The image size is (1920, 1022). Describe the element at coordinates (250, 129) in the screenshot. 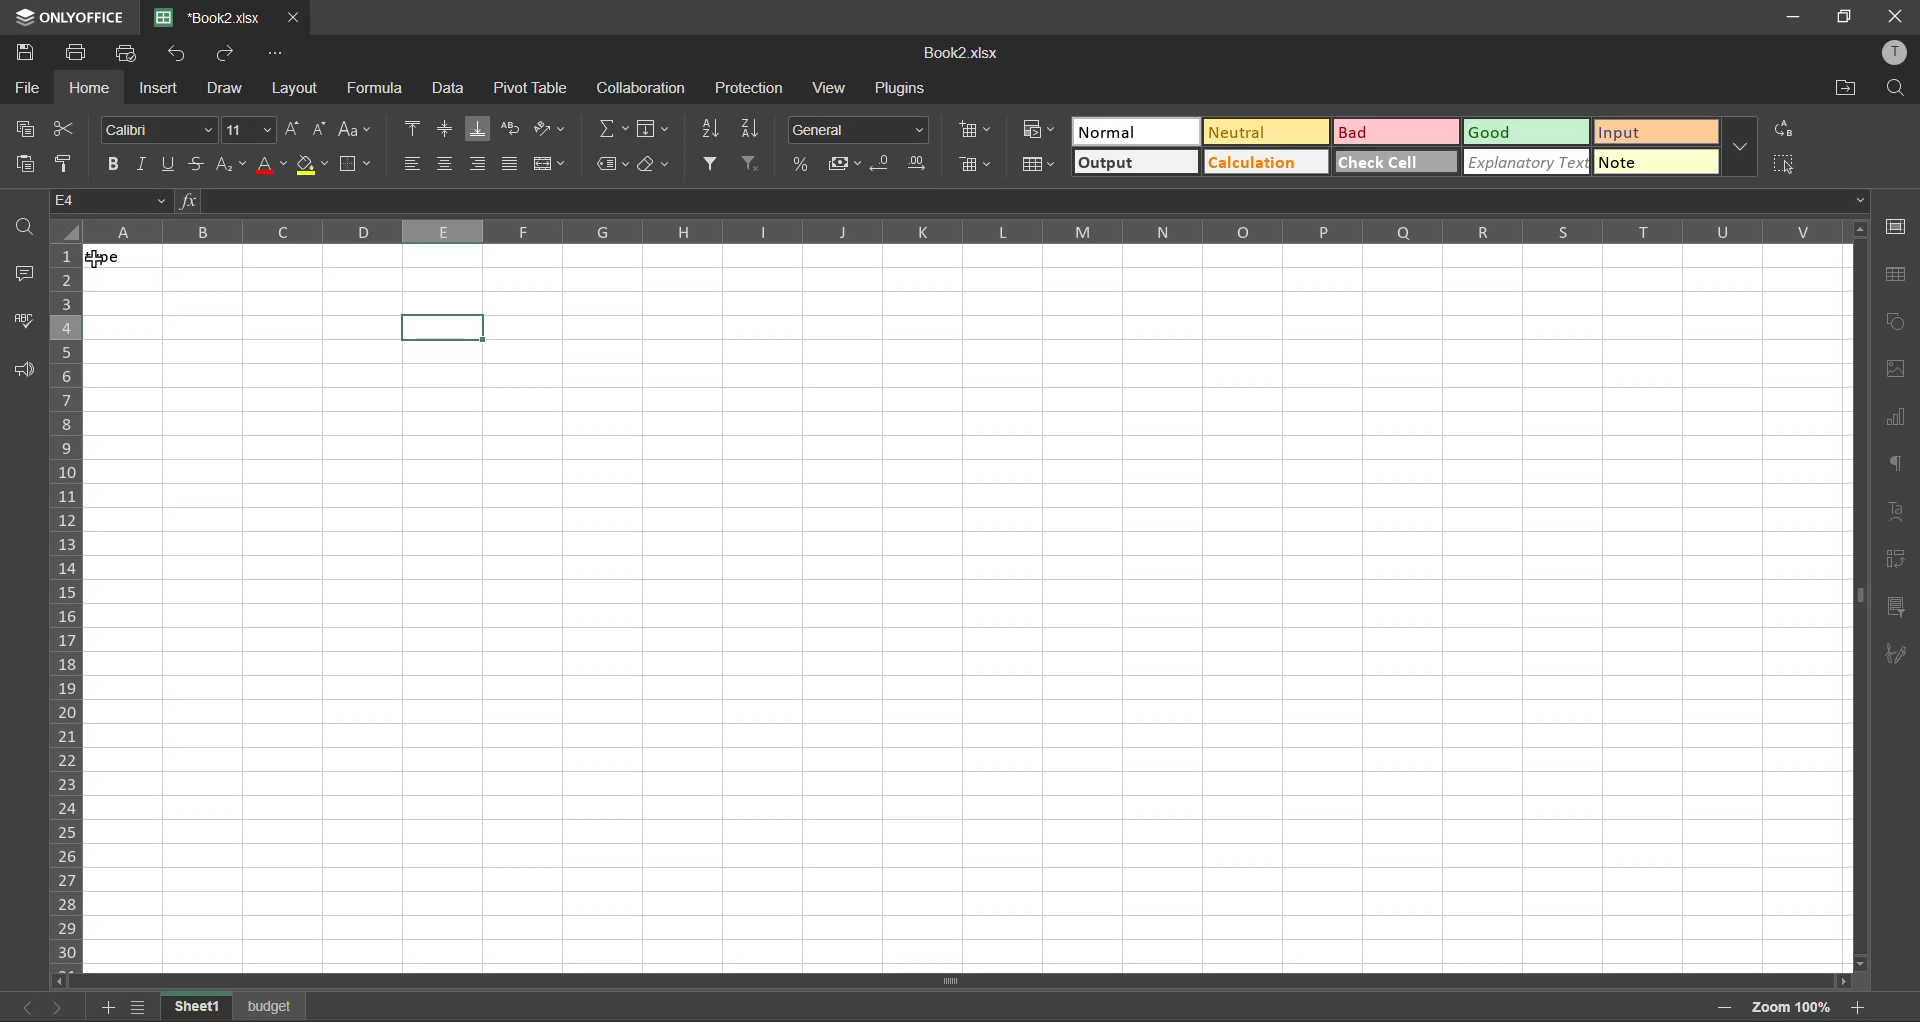

I see `font size` at that location.